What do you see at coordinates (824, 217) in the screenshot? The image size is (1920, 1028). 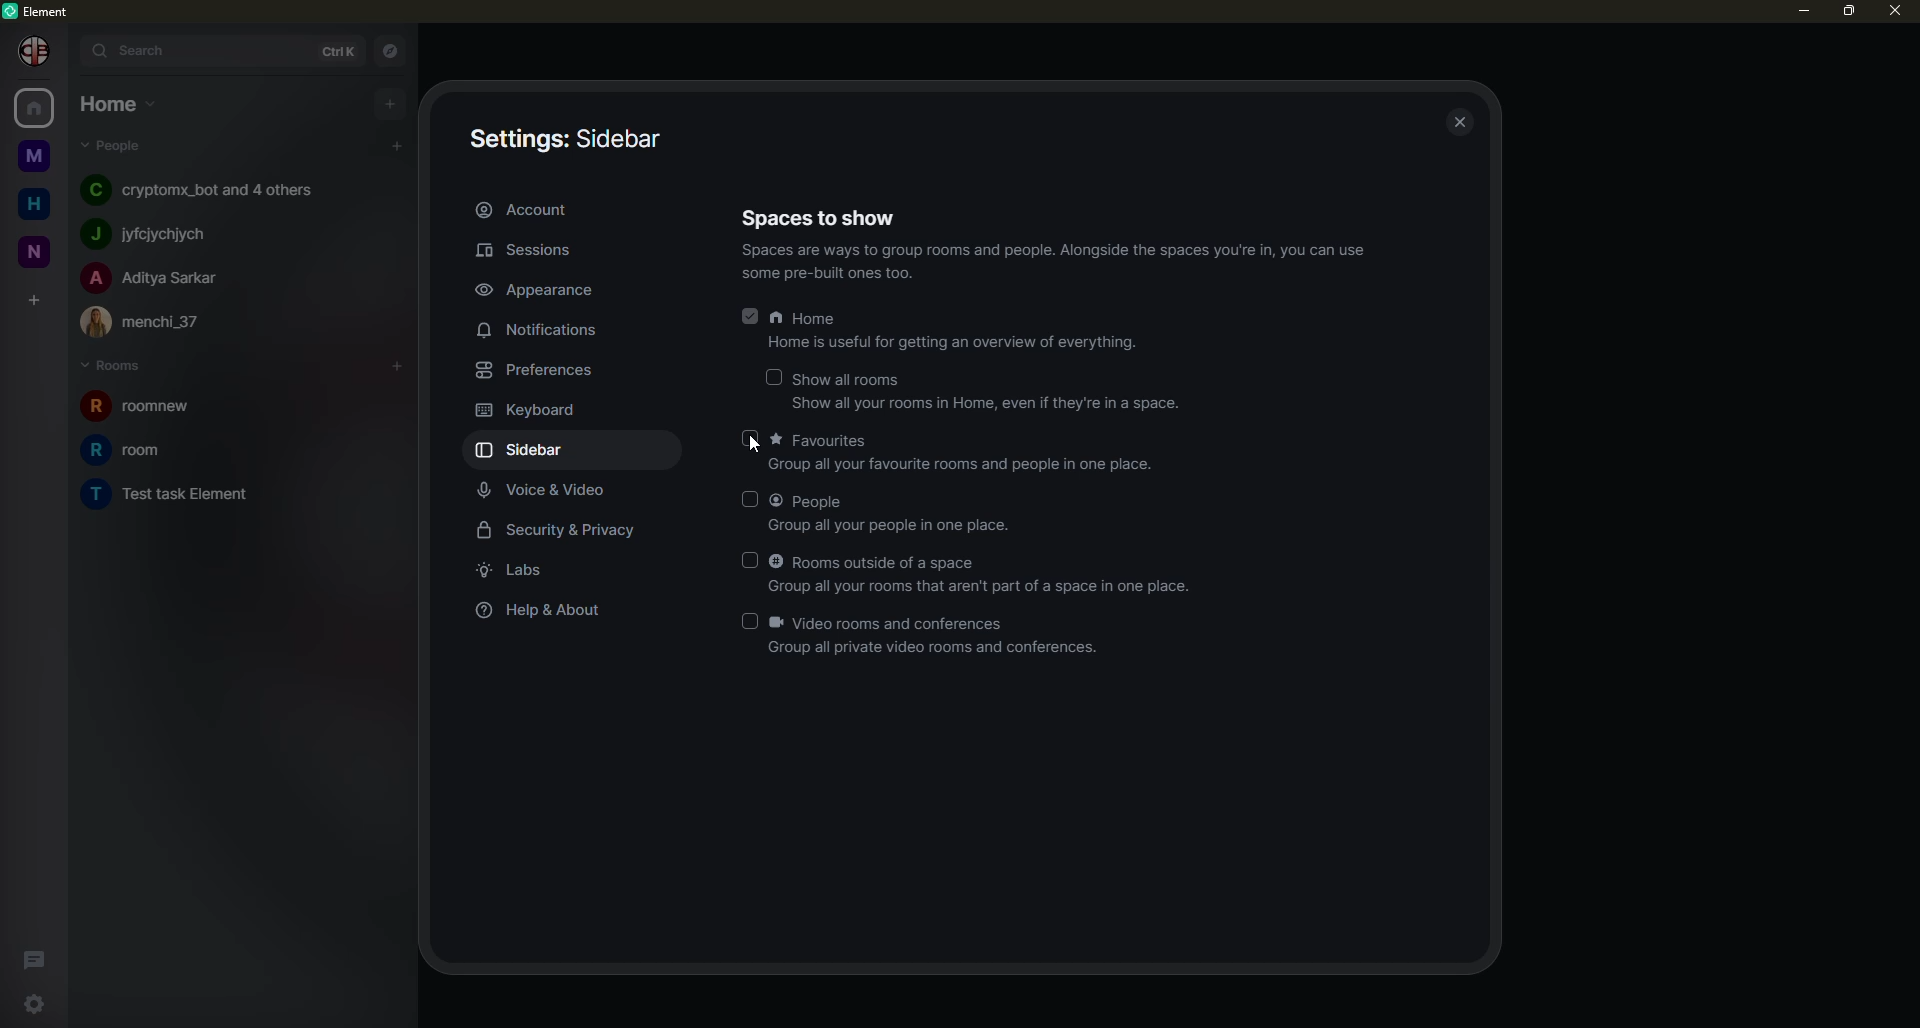 I see `spaces to show` at bounding box center [824, 217].